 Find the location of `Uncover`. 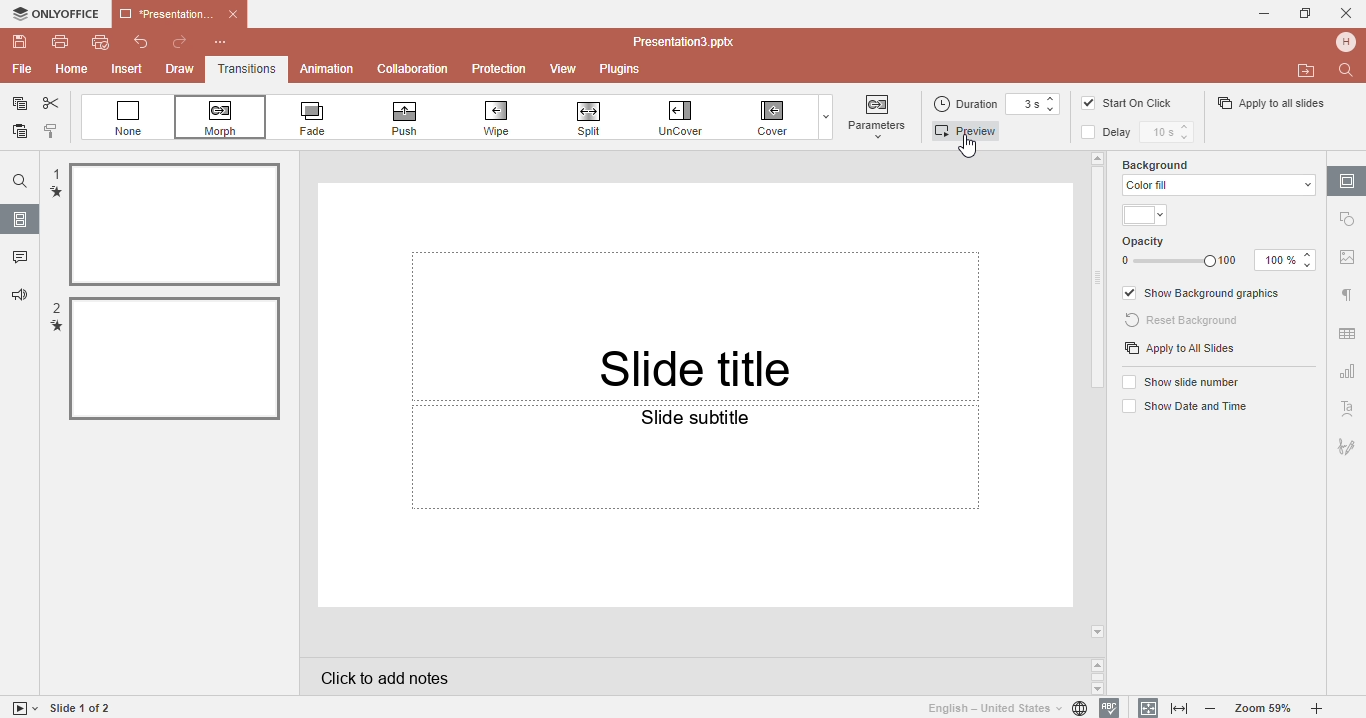

Uncover is located at coordinates (691, 117).